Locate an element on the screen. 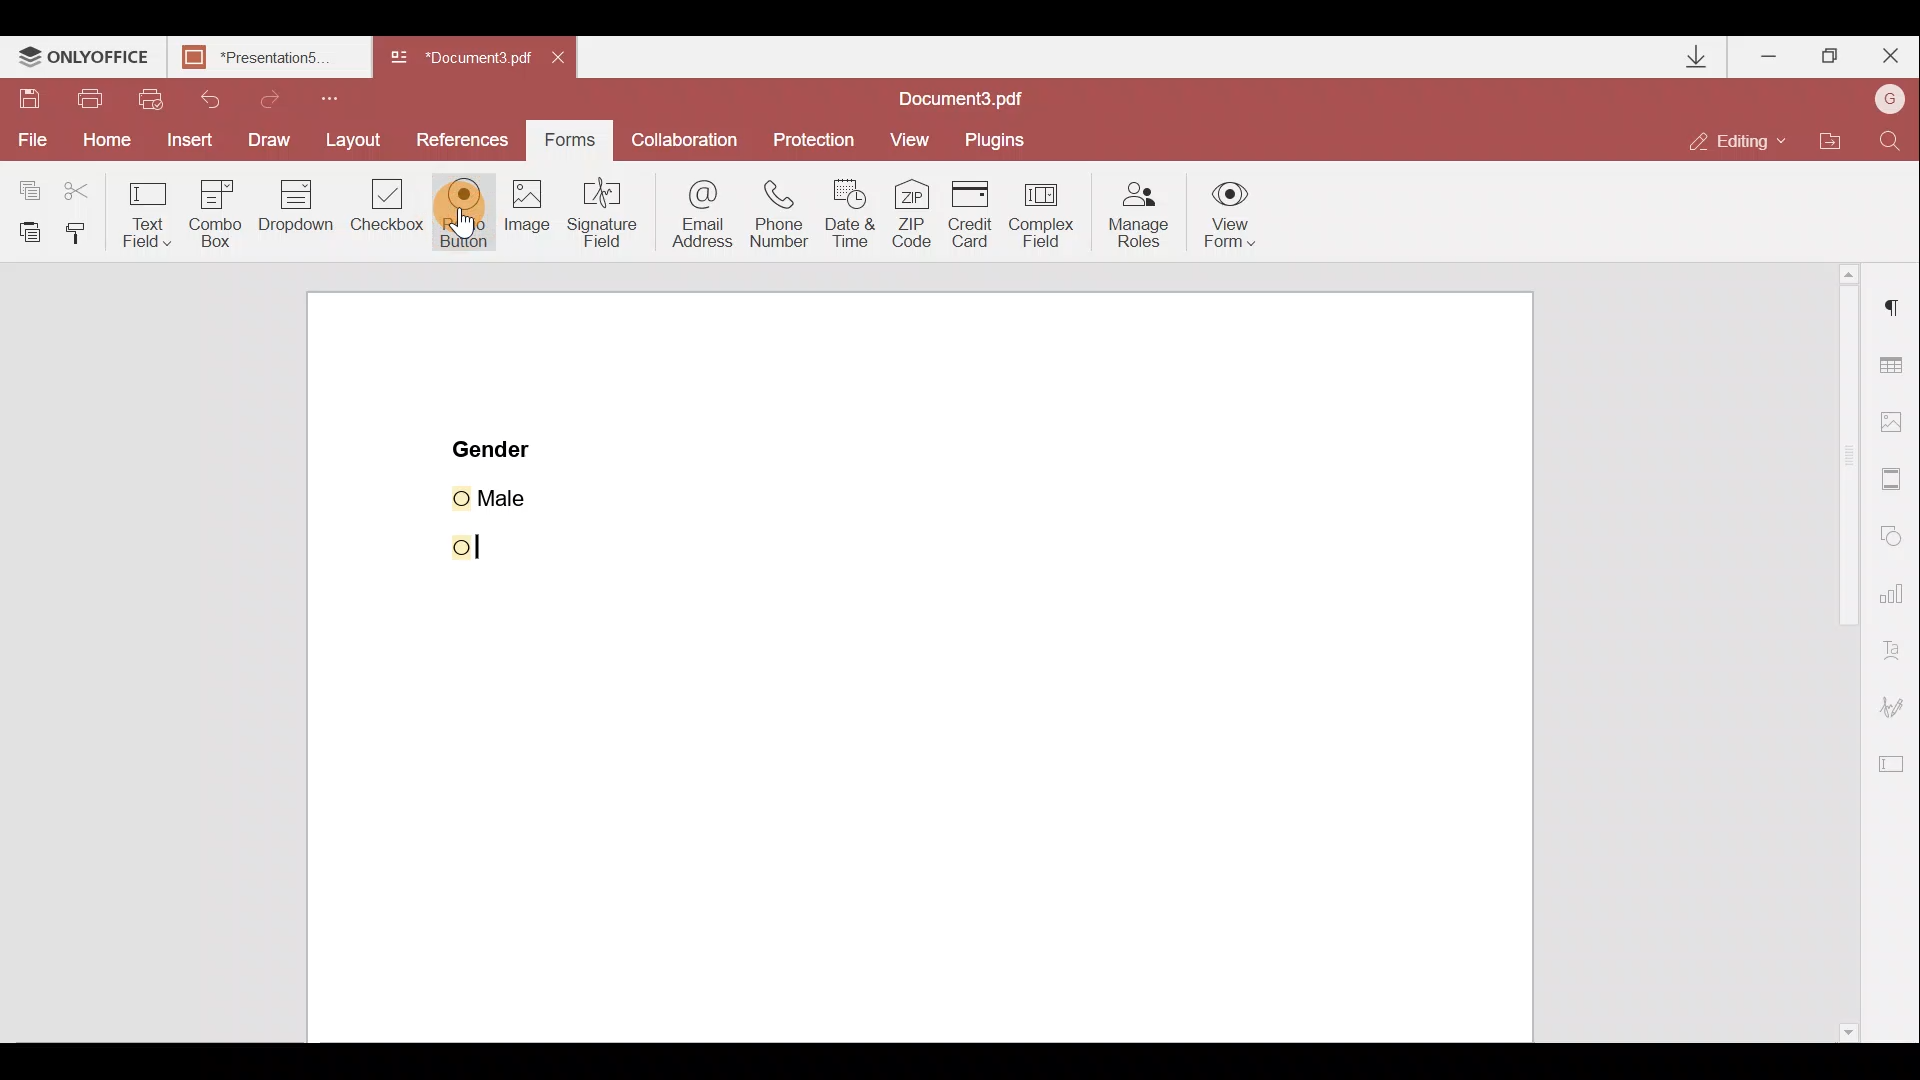 This screenshot has width=1920, height=1080. Minimize is located at coordinates (1768, 55).